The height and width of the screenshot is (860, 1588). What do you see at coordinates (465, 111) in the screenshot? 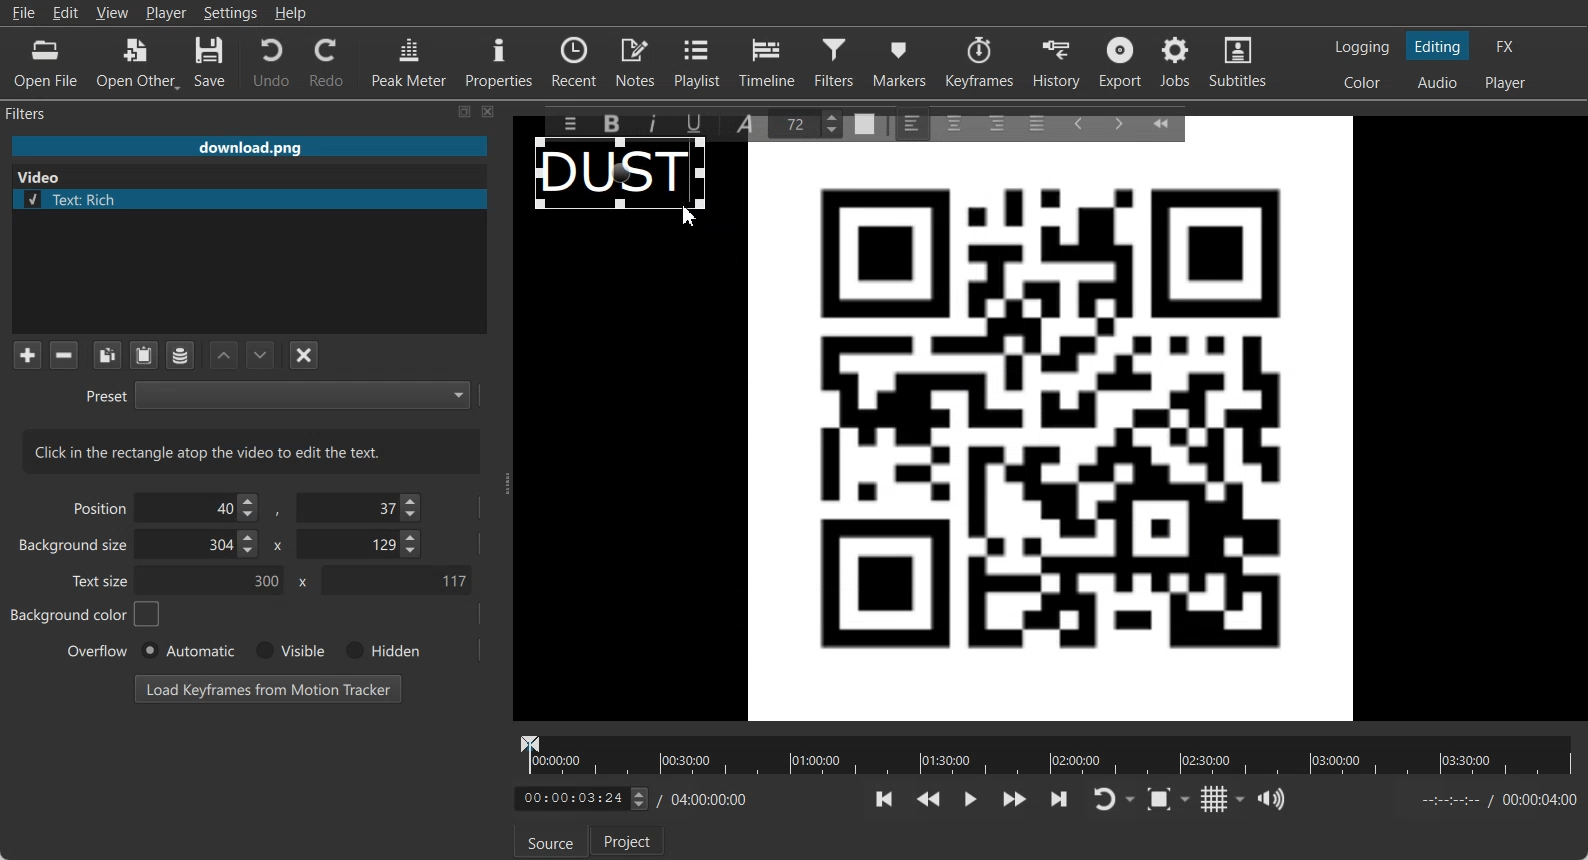
I see `Maximize` at bounding box center [465, 111].